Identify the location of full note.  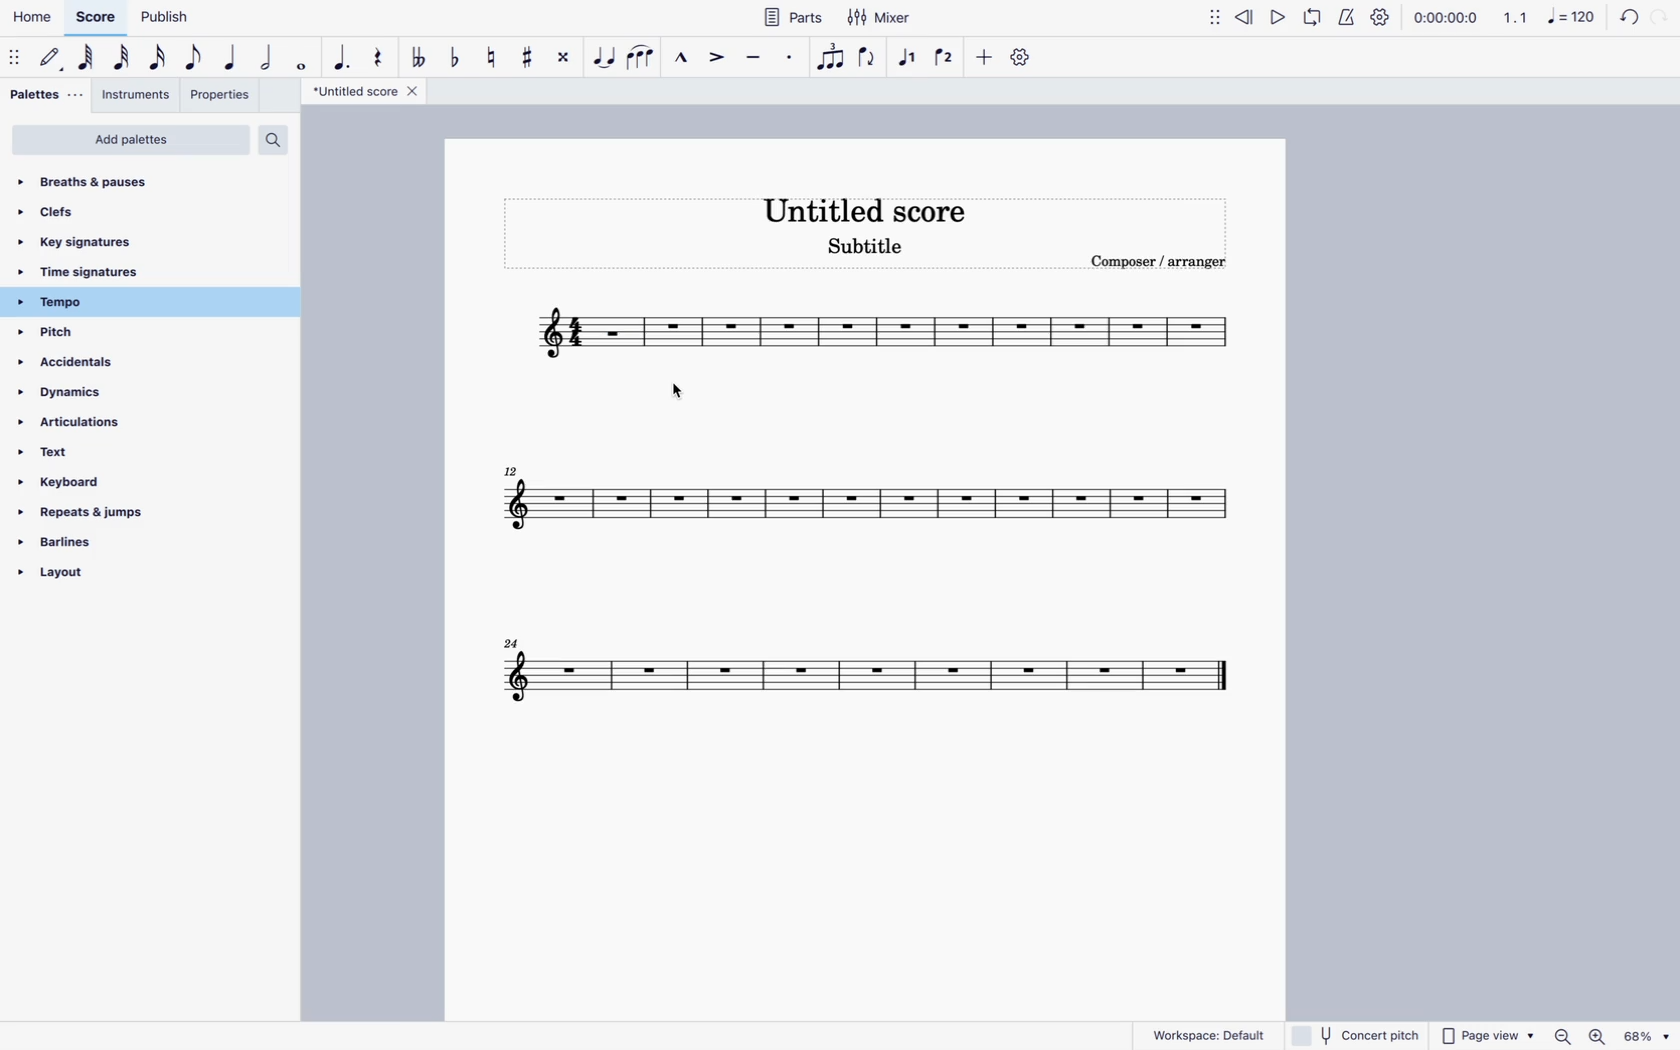
(303, 59).